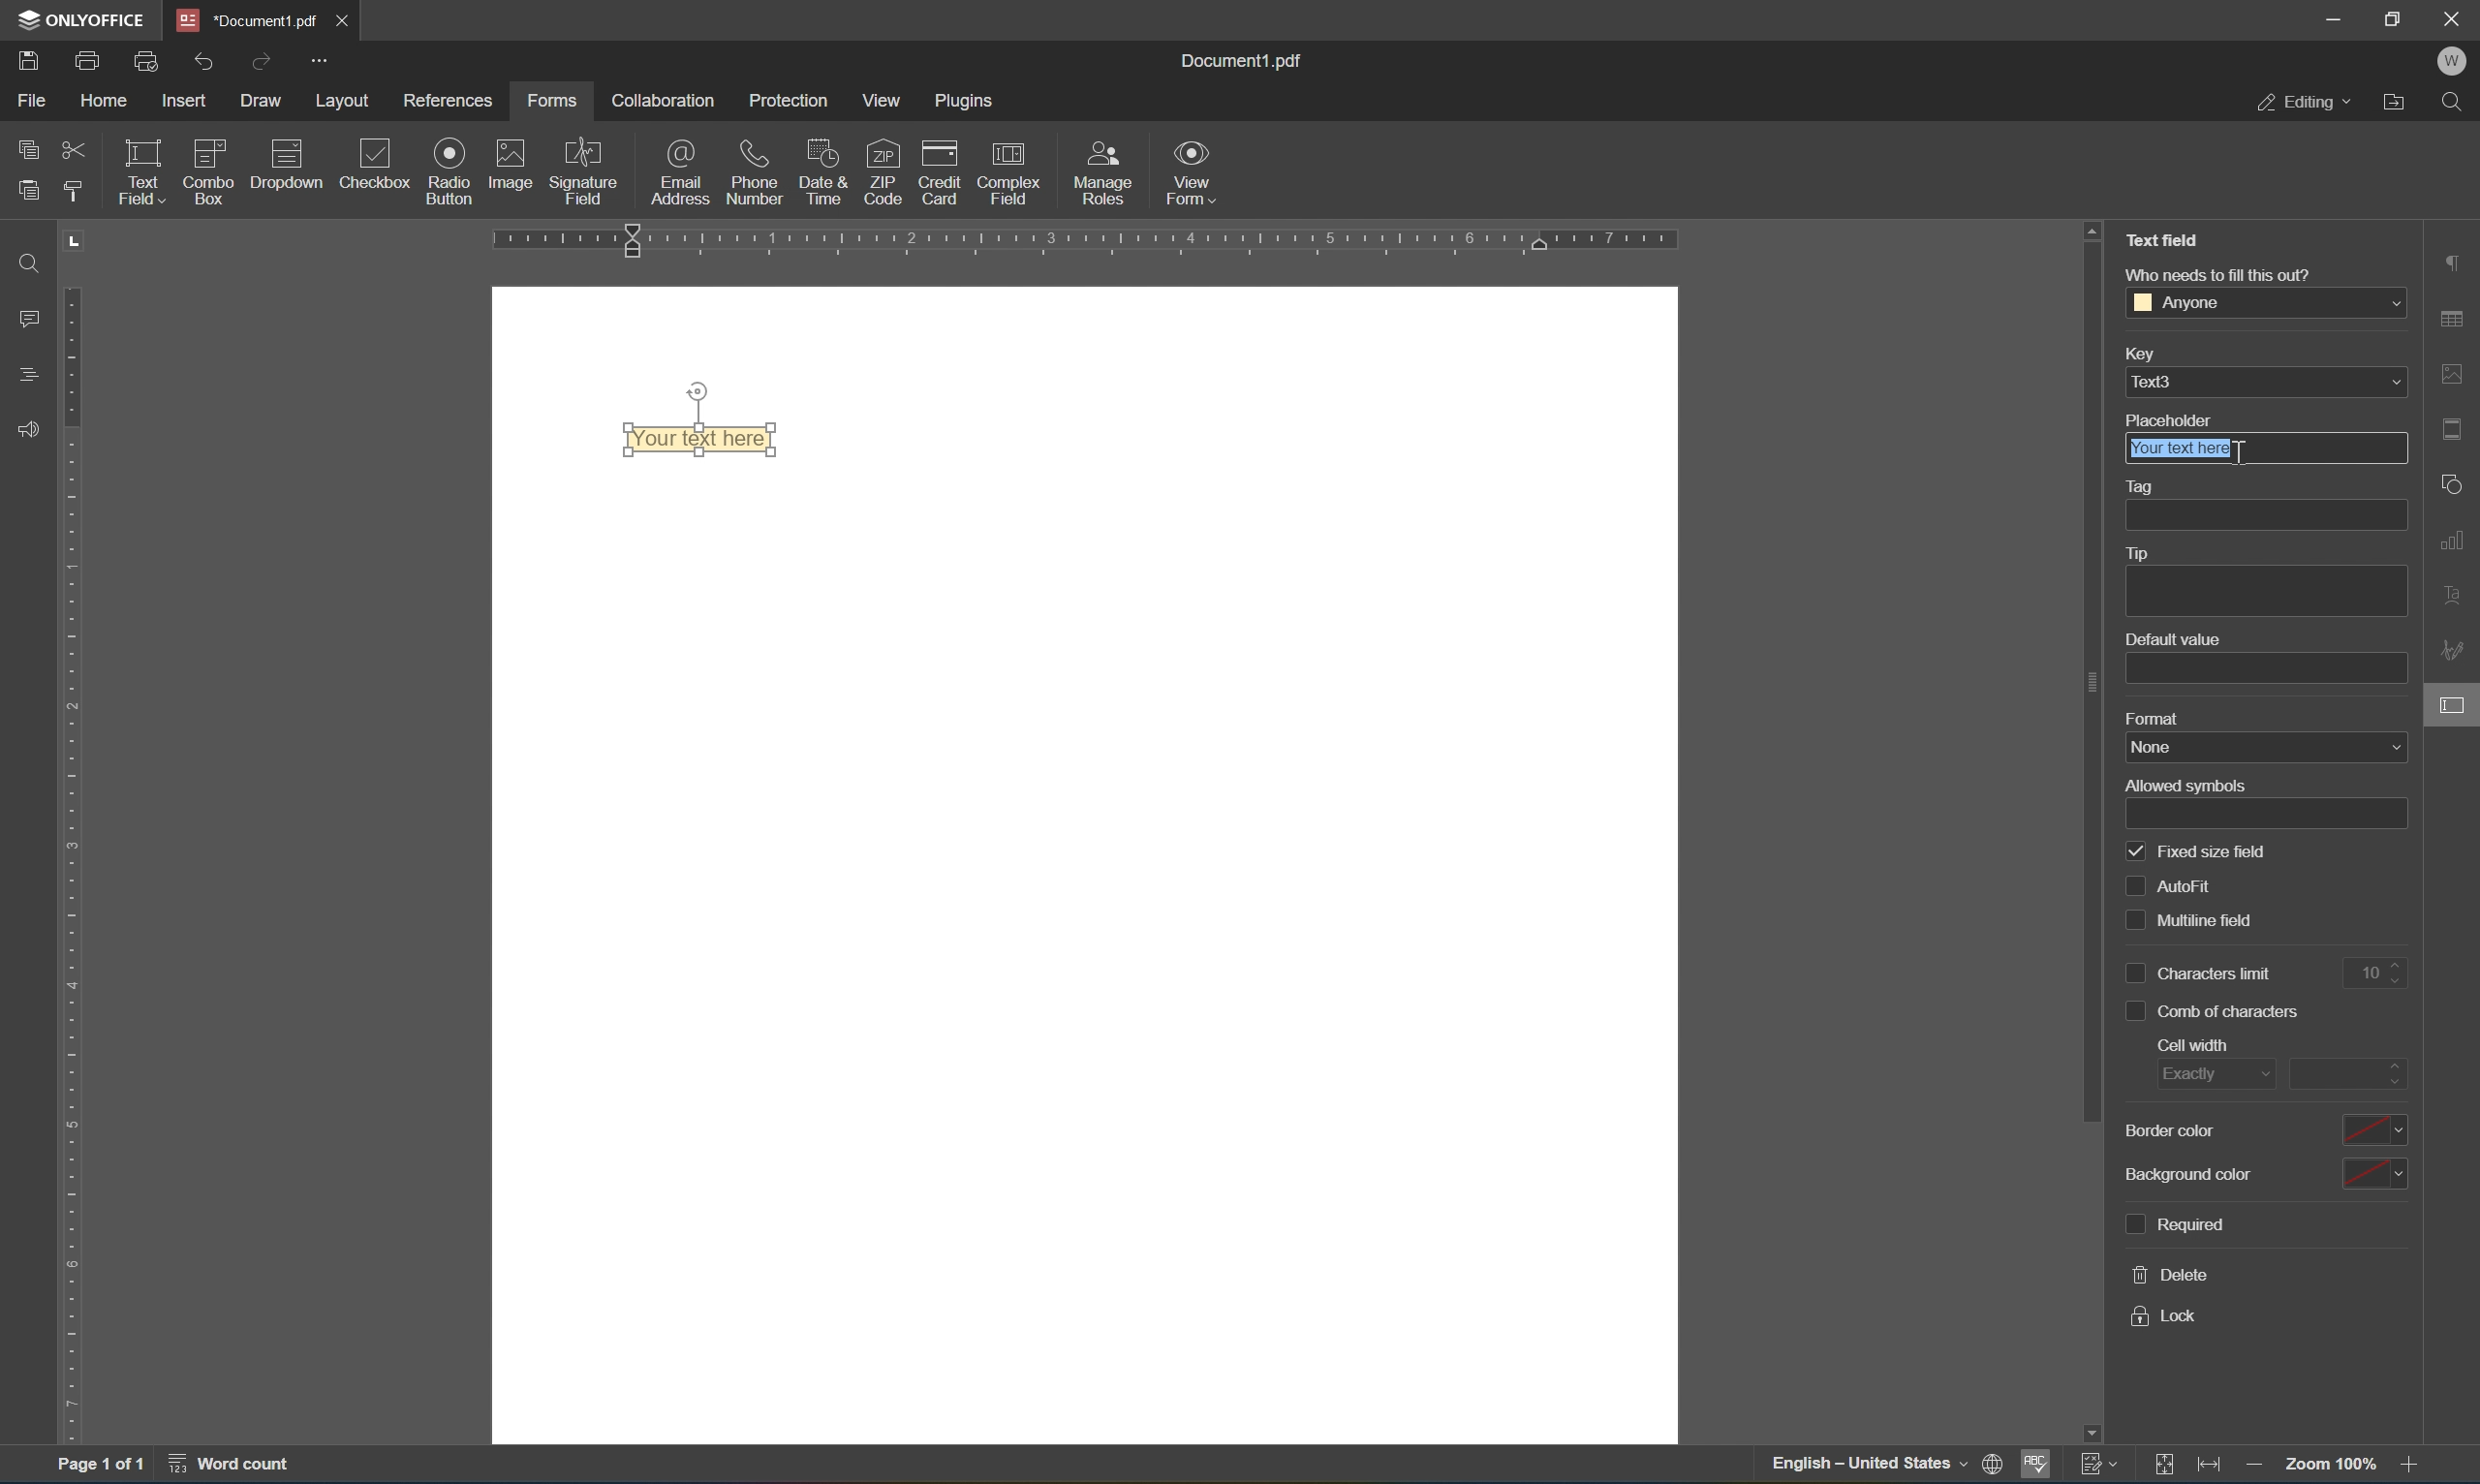 The image size is (2480, 1484). What do you see at coordinates (2458, 264) in the screenshot?
I see `paragraph settings` at bounding box center [2458, 264].